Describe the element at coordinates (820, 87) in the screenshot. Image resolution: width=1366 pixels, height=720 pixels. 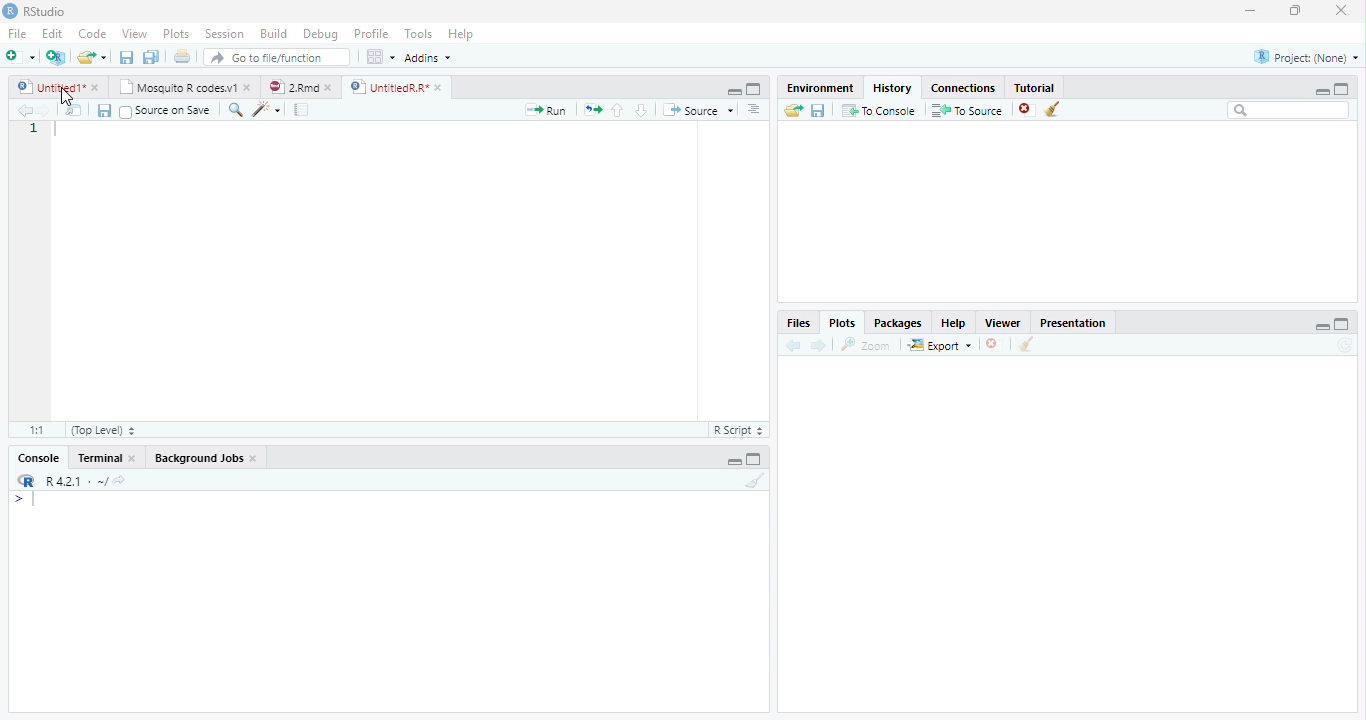
I see `Environment` at that location.